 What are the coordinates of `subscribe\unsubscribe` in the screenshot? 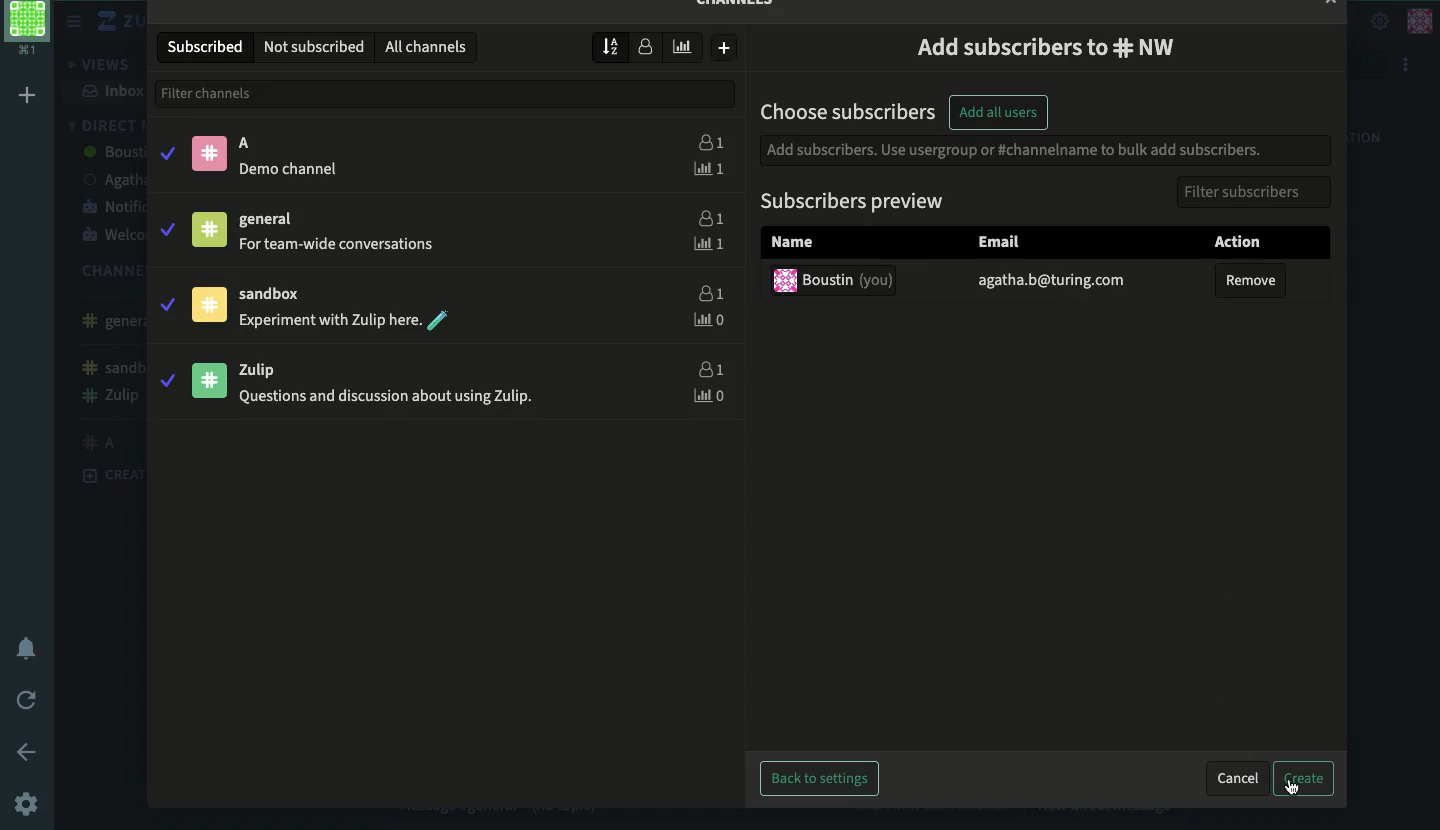 It's located at (170, 268).